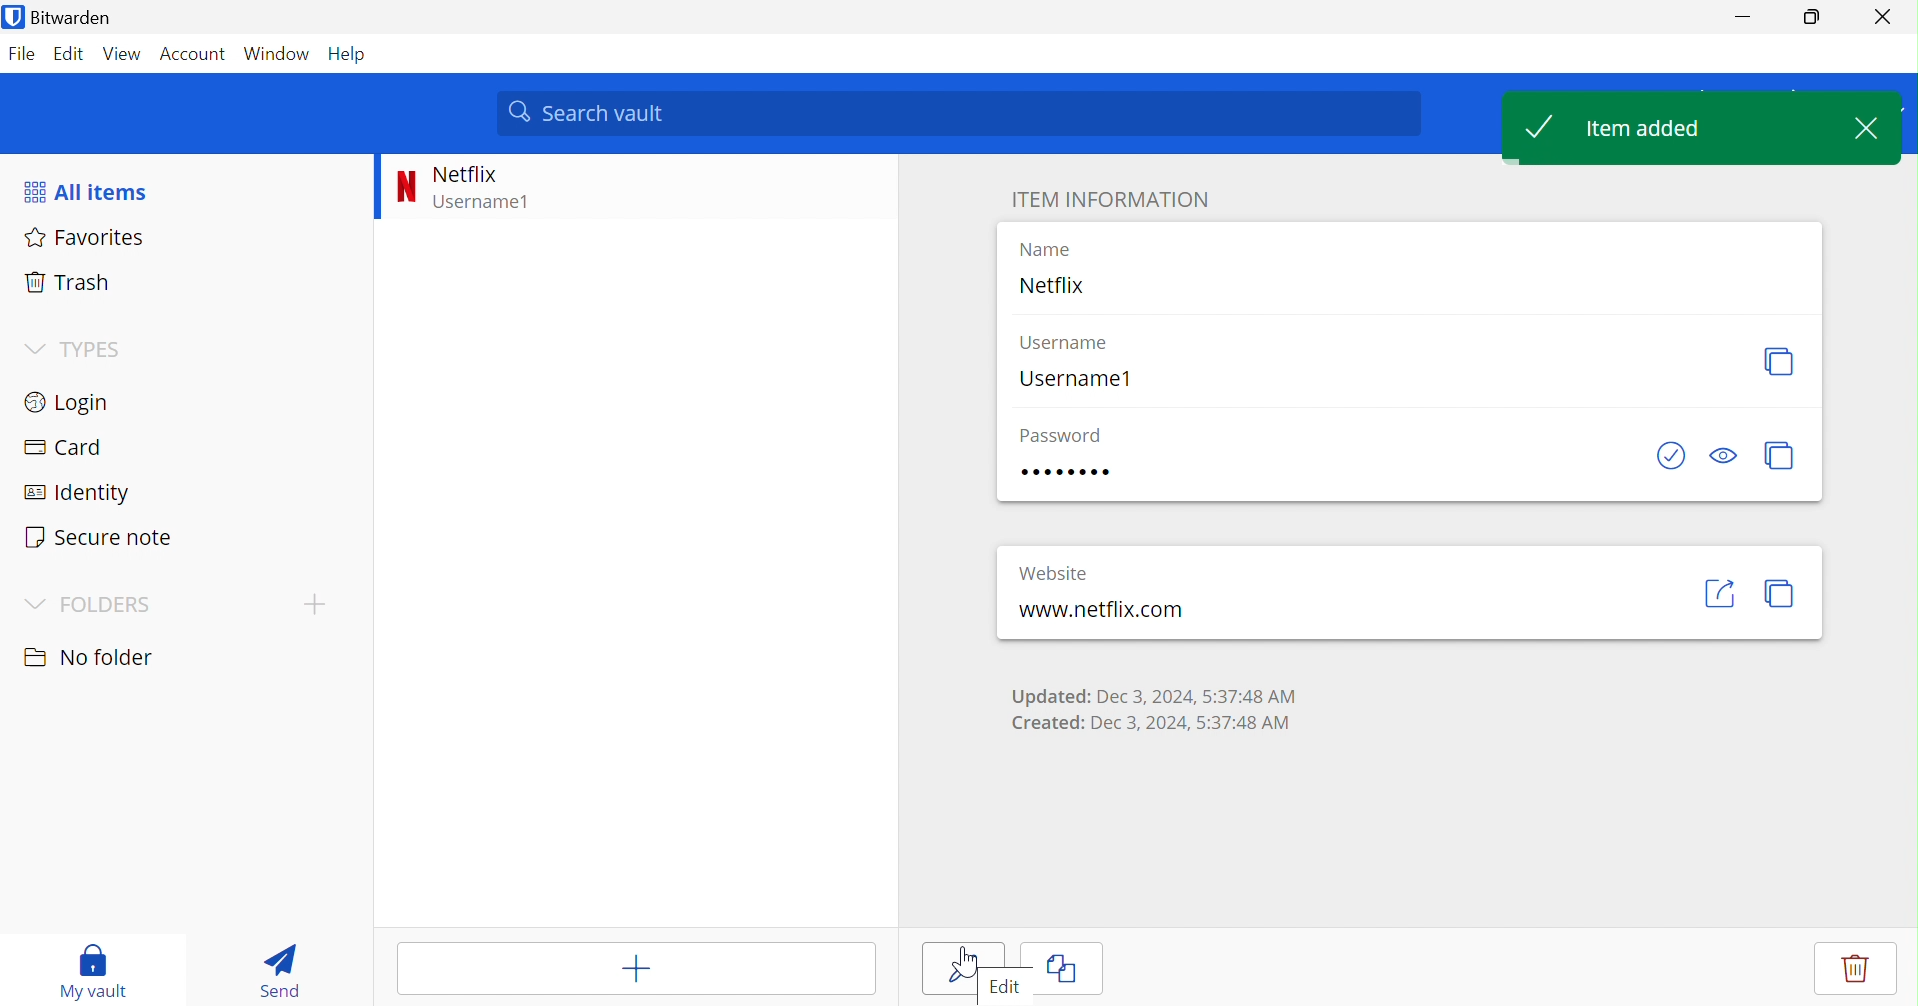 The image size is (1918, 1006). What do you see at coordinates (349, 55) in the screenshot?
I see `Help` at bounding box center [349, 55].